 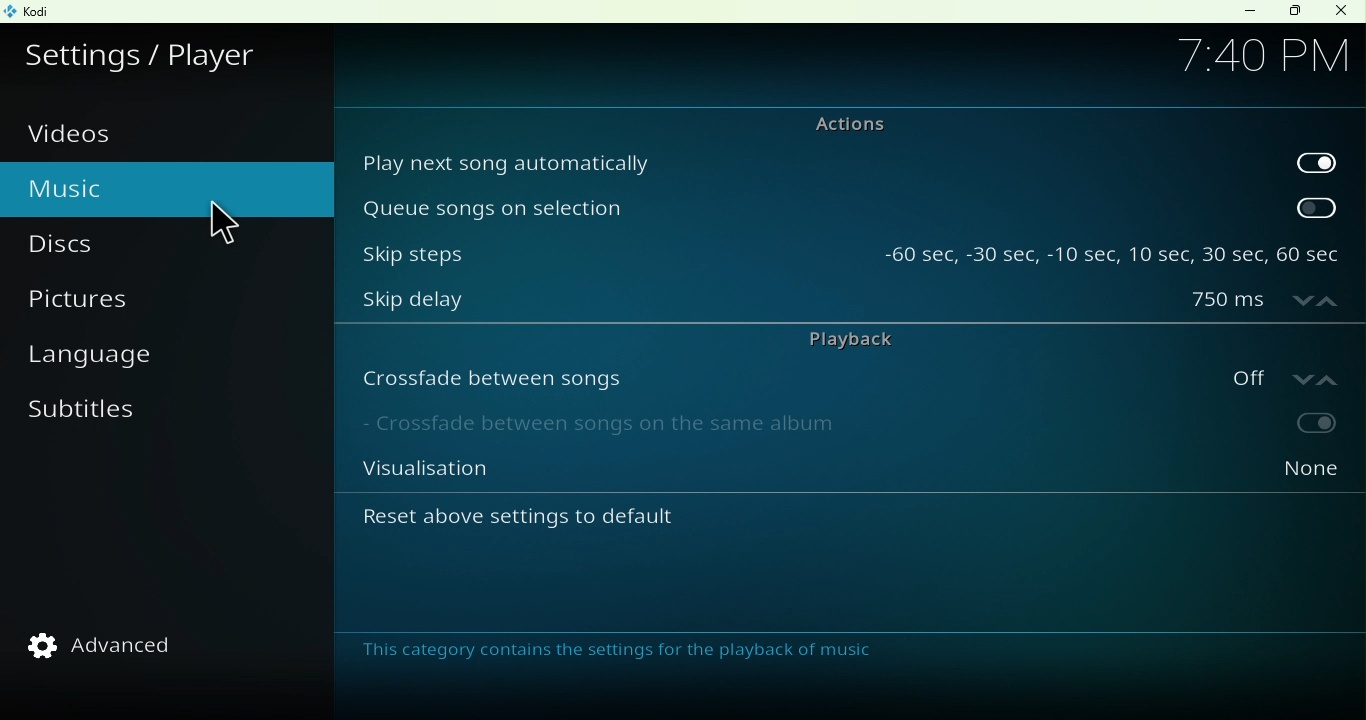 What do you see at coordinates (83, 134) in the screenshot?
I see `Videos` at bounding box center [83, 134].